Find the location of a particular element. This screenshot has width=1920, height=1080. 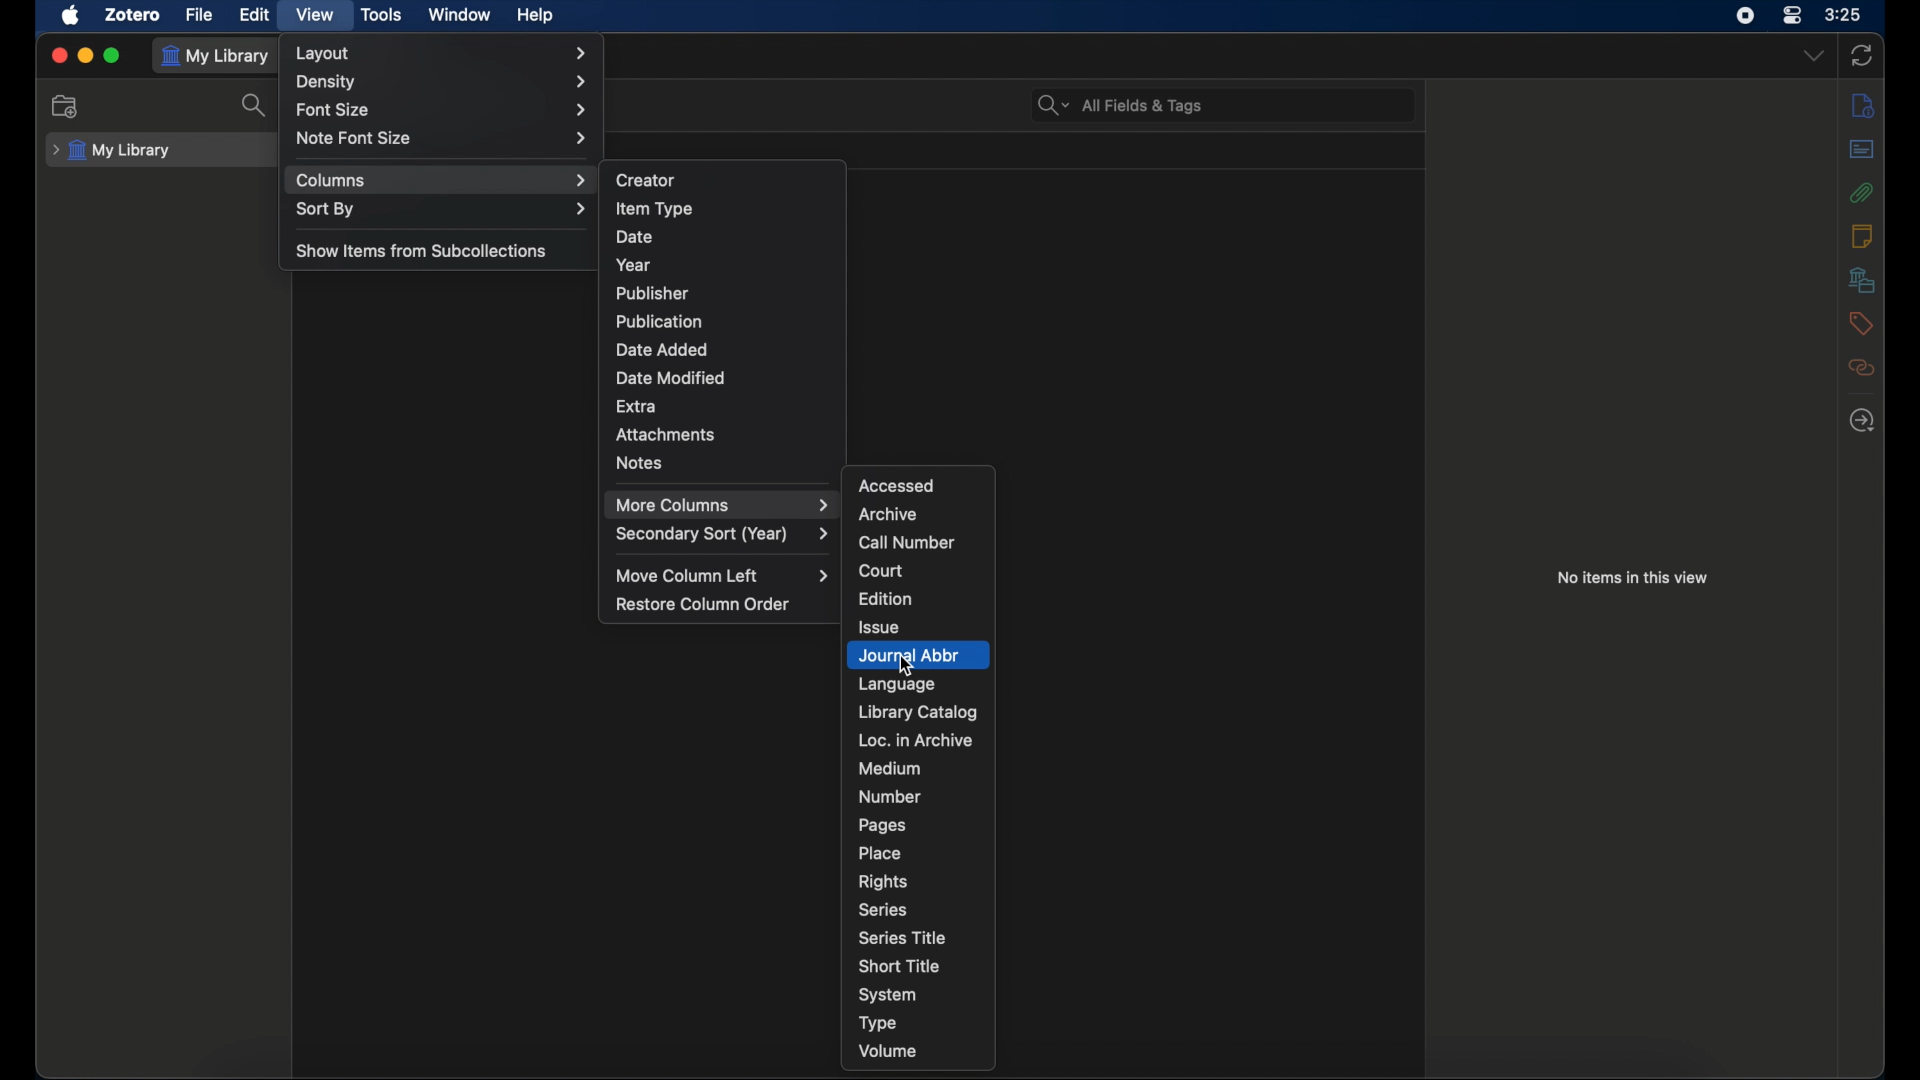

type is located at coordinates (877, 1024).